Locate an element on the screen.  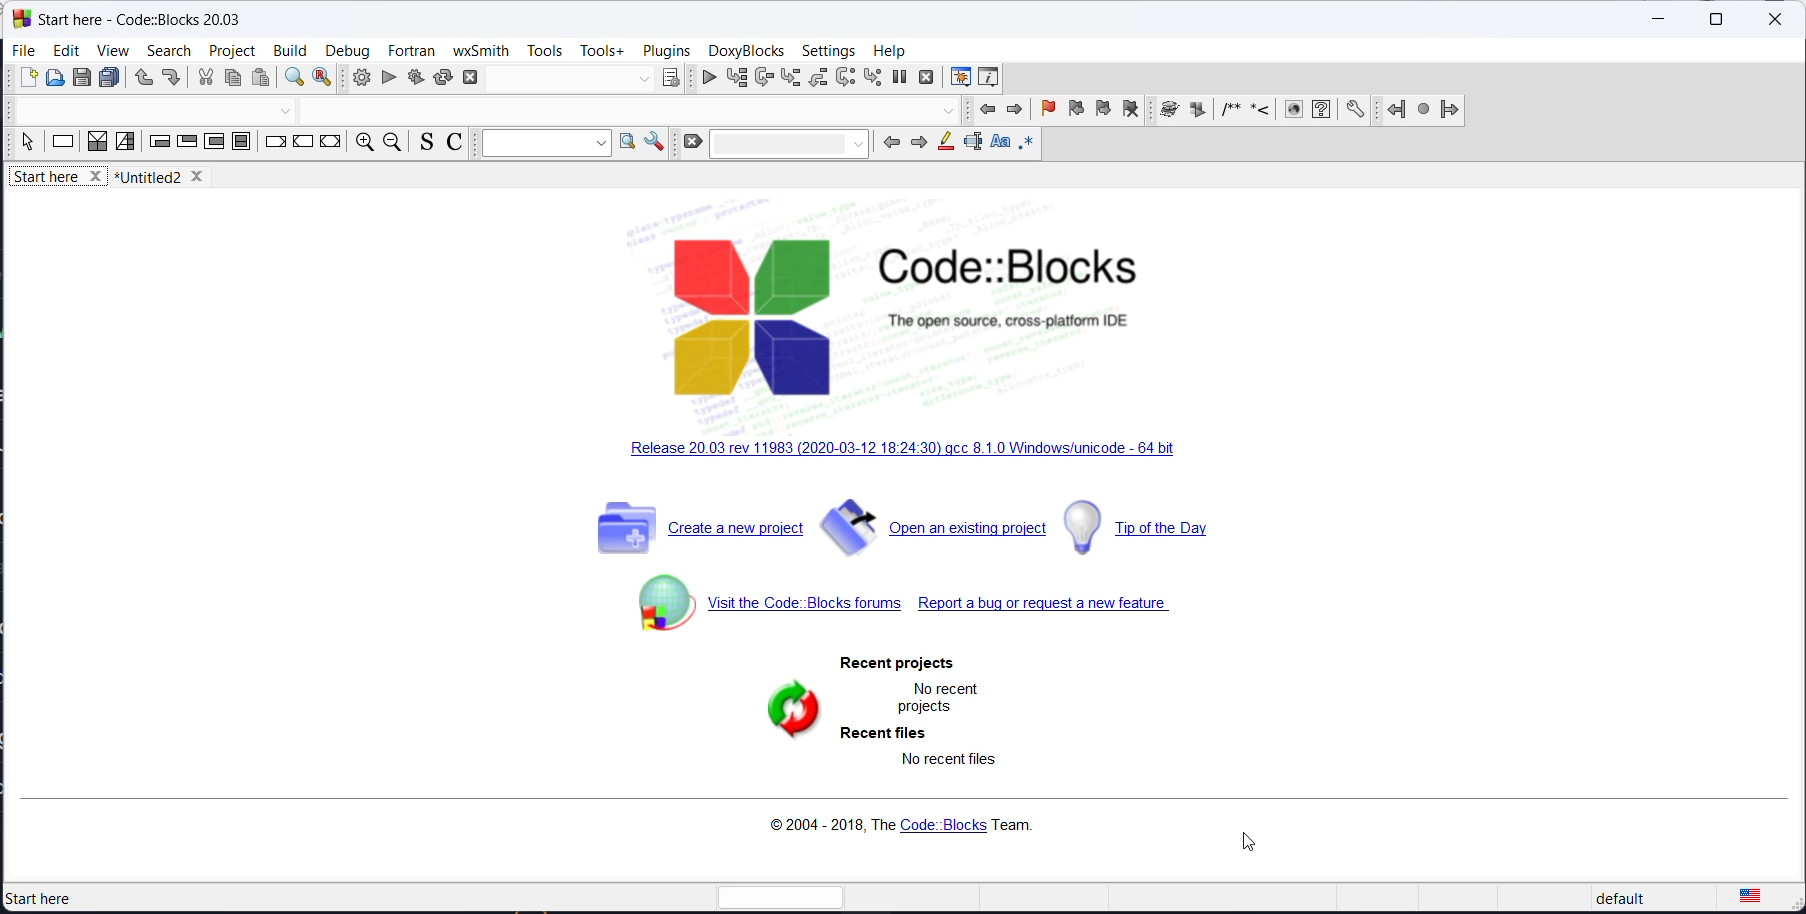
icon is located at coordinates (1197, 111).